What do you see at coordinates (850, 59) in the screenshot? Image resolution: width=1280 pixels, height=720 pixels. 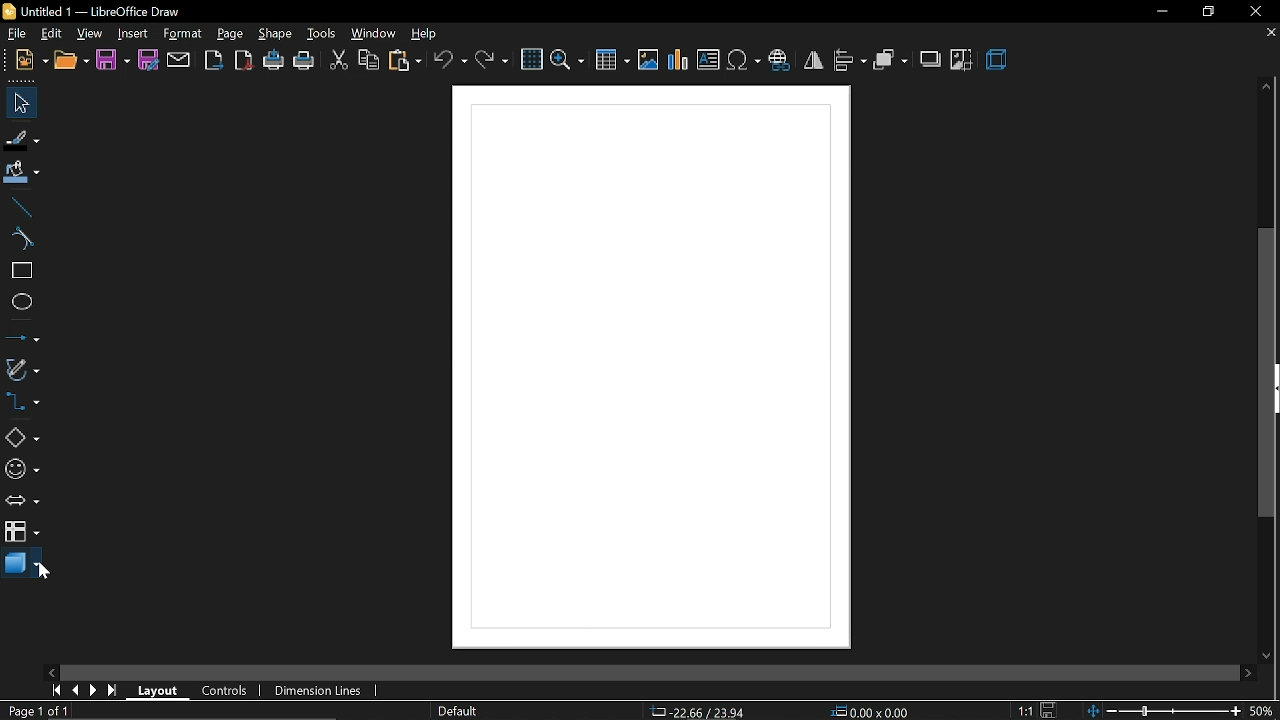 I see `align` at bounding box center [850, 59].